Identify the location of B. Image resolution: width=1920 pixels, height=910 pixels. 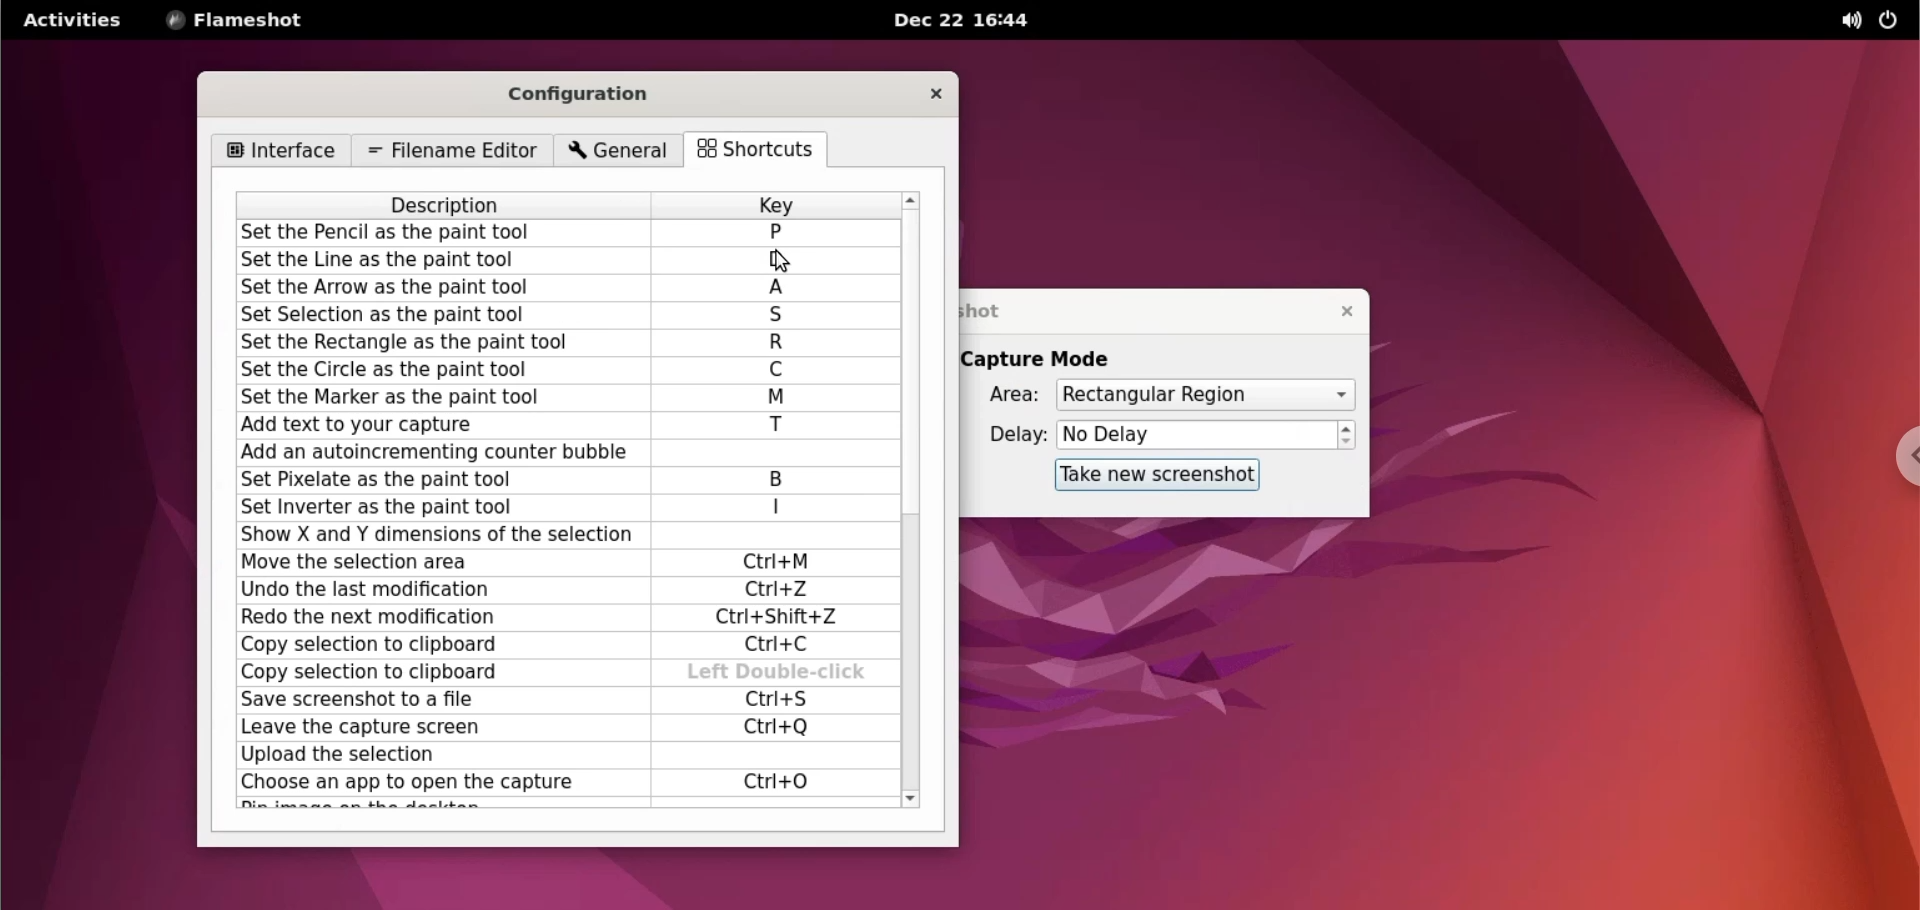
(787, 479).